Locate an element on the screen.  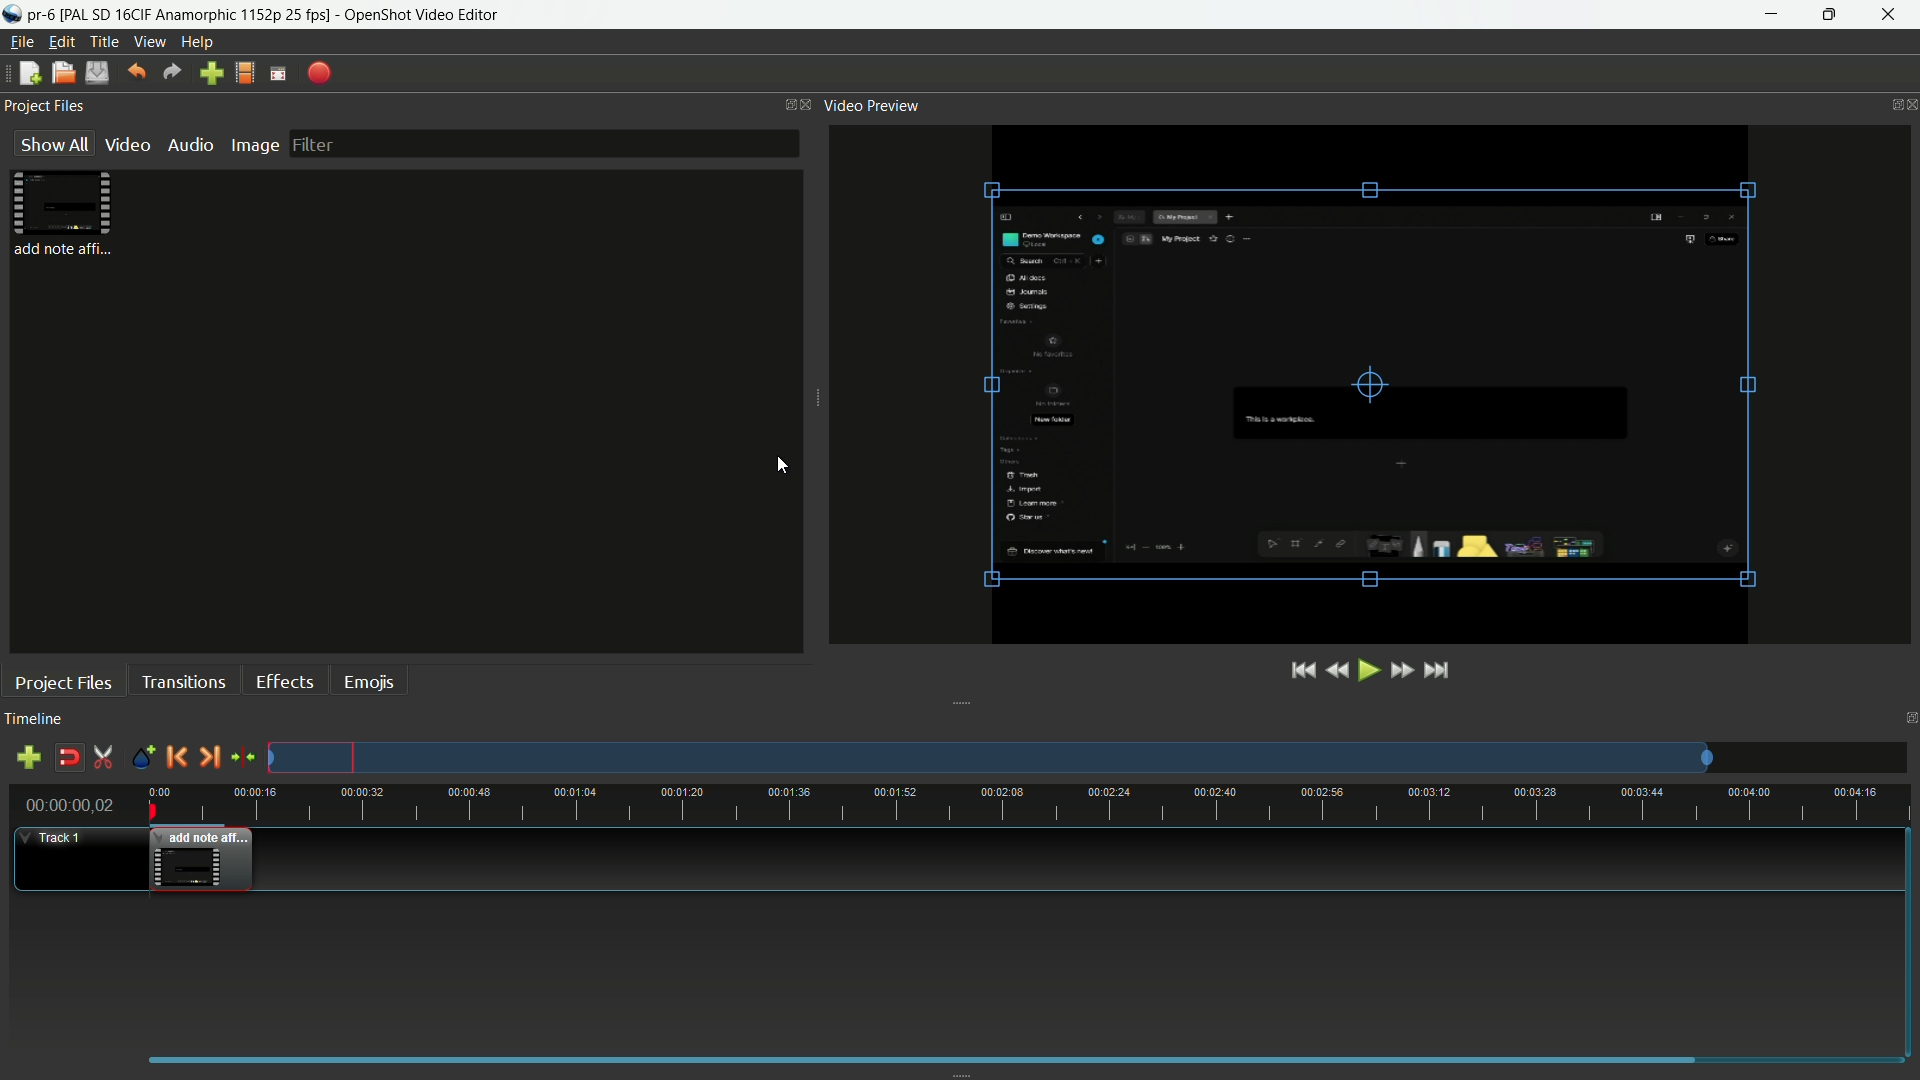
project files is located at coordinates (63, 681).